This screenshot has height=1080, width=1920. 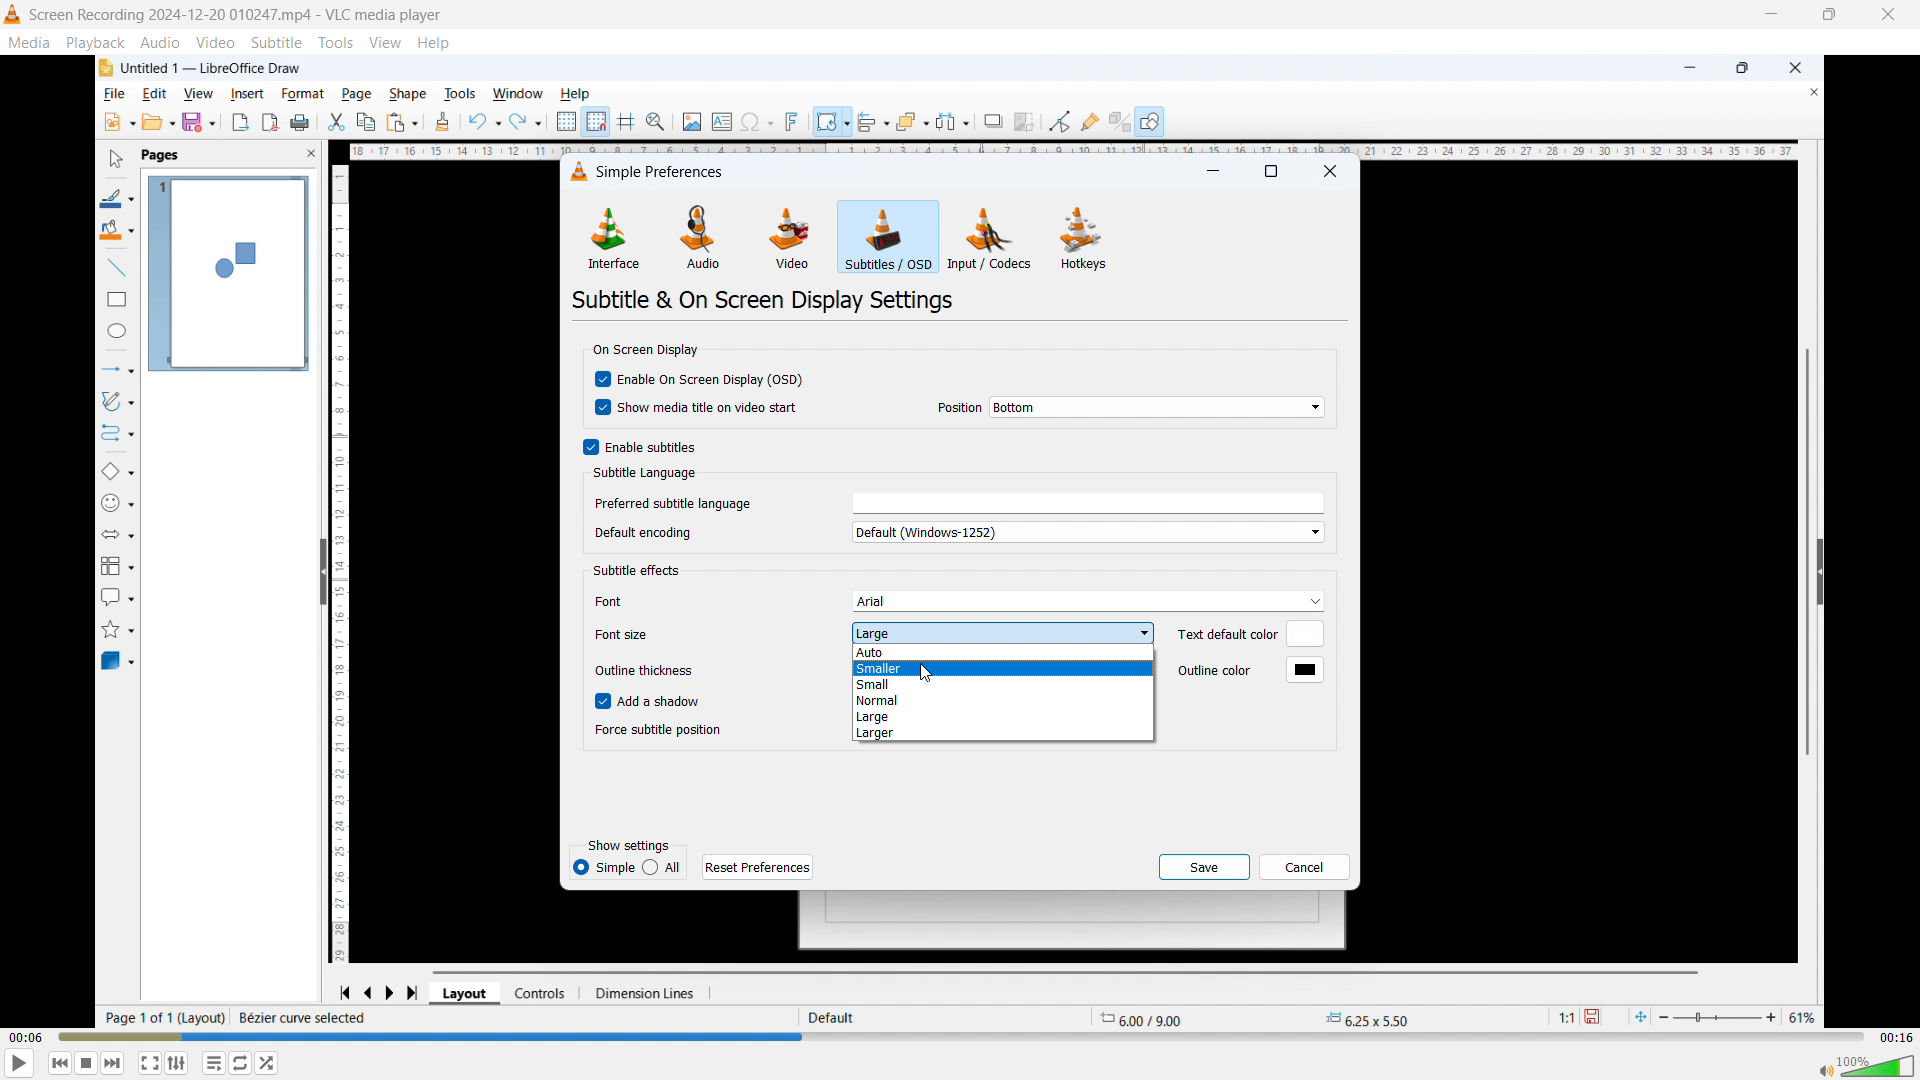 I want to click on Video duration , so click(x=1896, y=1038).